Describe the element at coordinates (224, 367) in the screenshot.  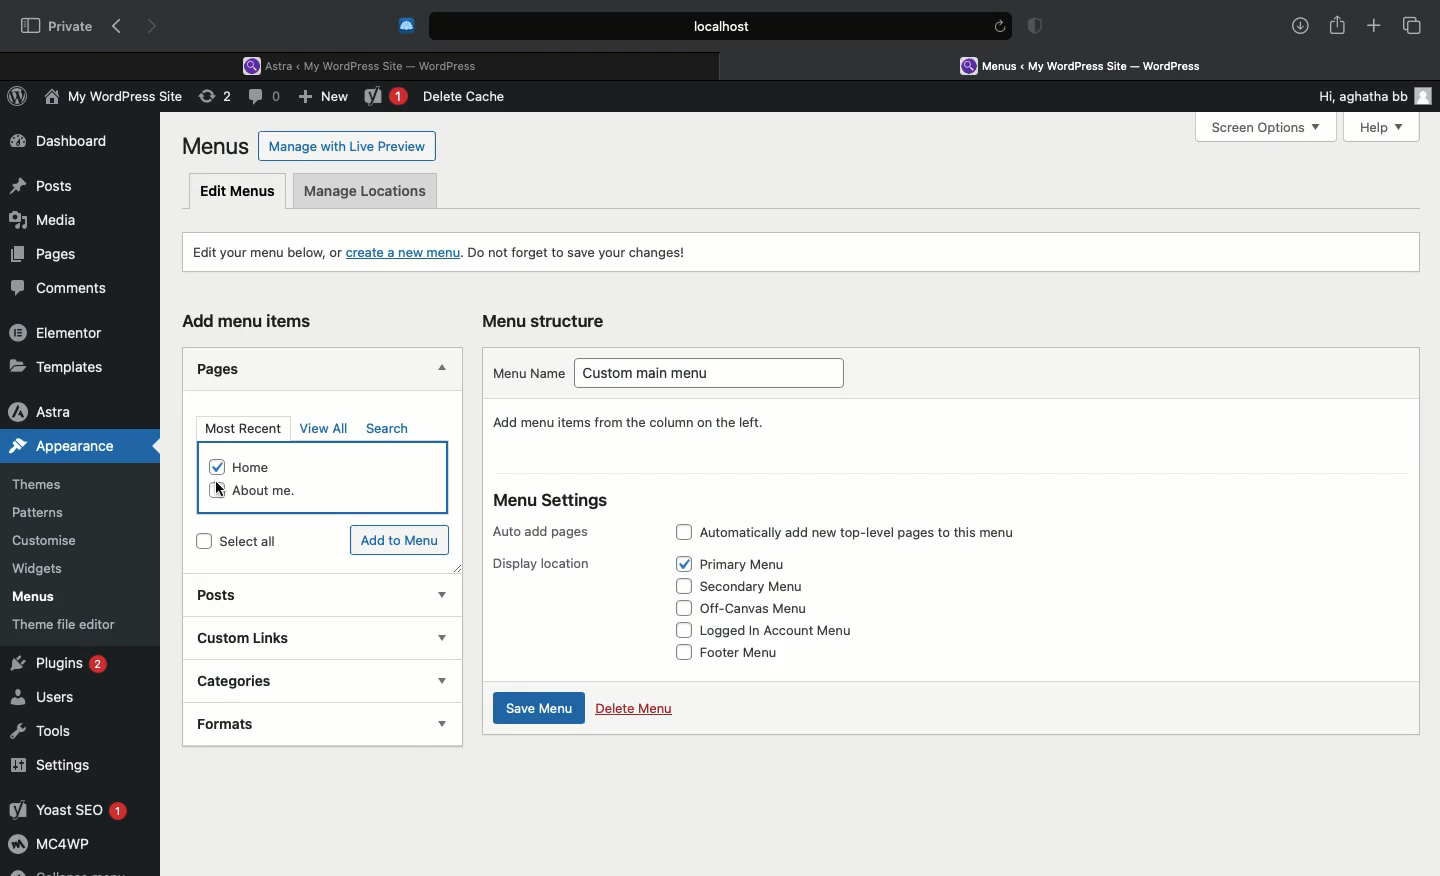
I see `Pages` at that location.